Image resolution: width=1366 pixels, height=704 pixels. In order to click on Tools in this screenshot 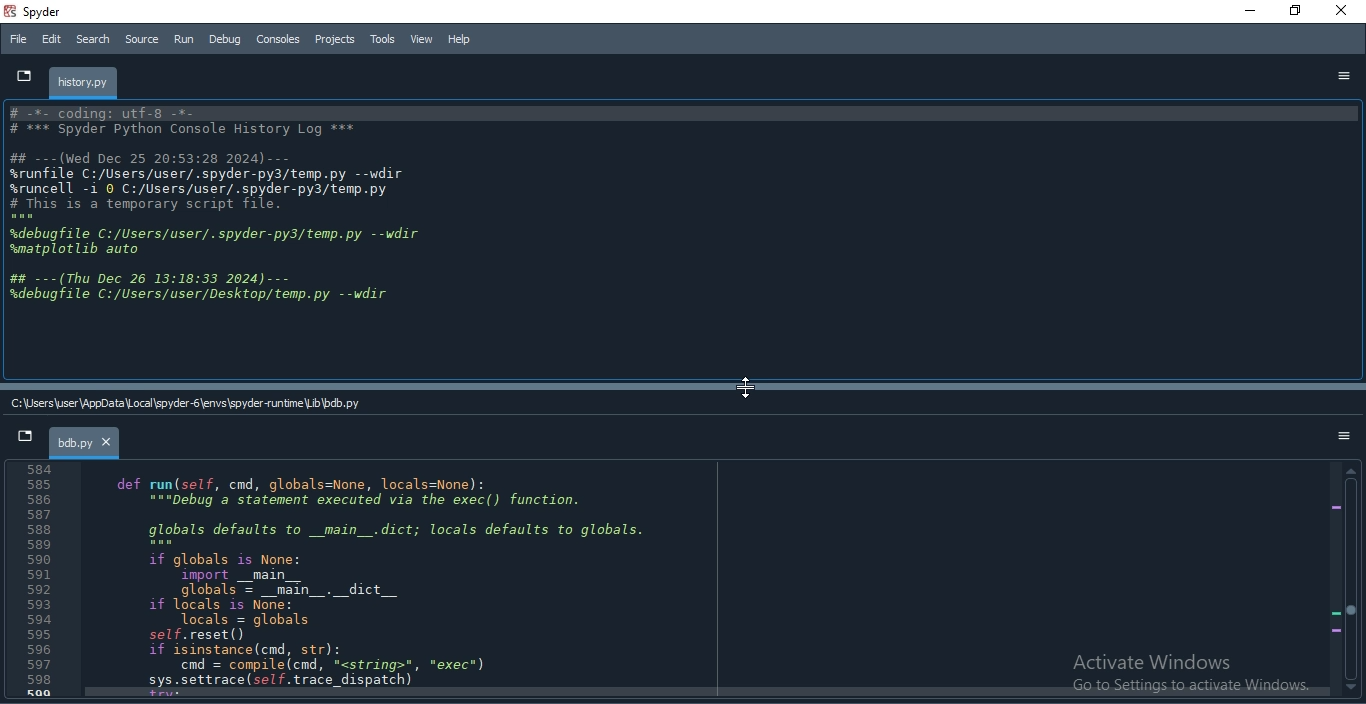, I will do `click(383, 38)`.